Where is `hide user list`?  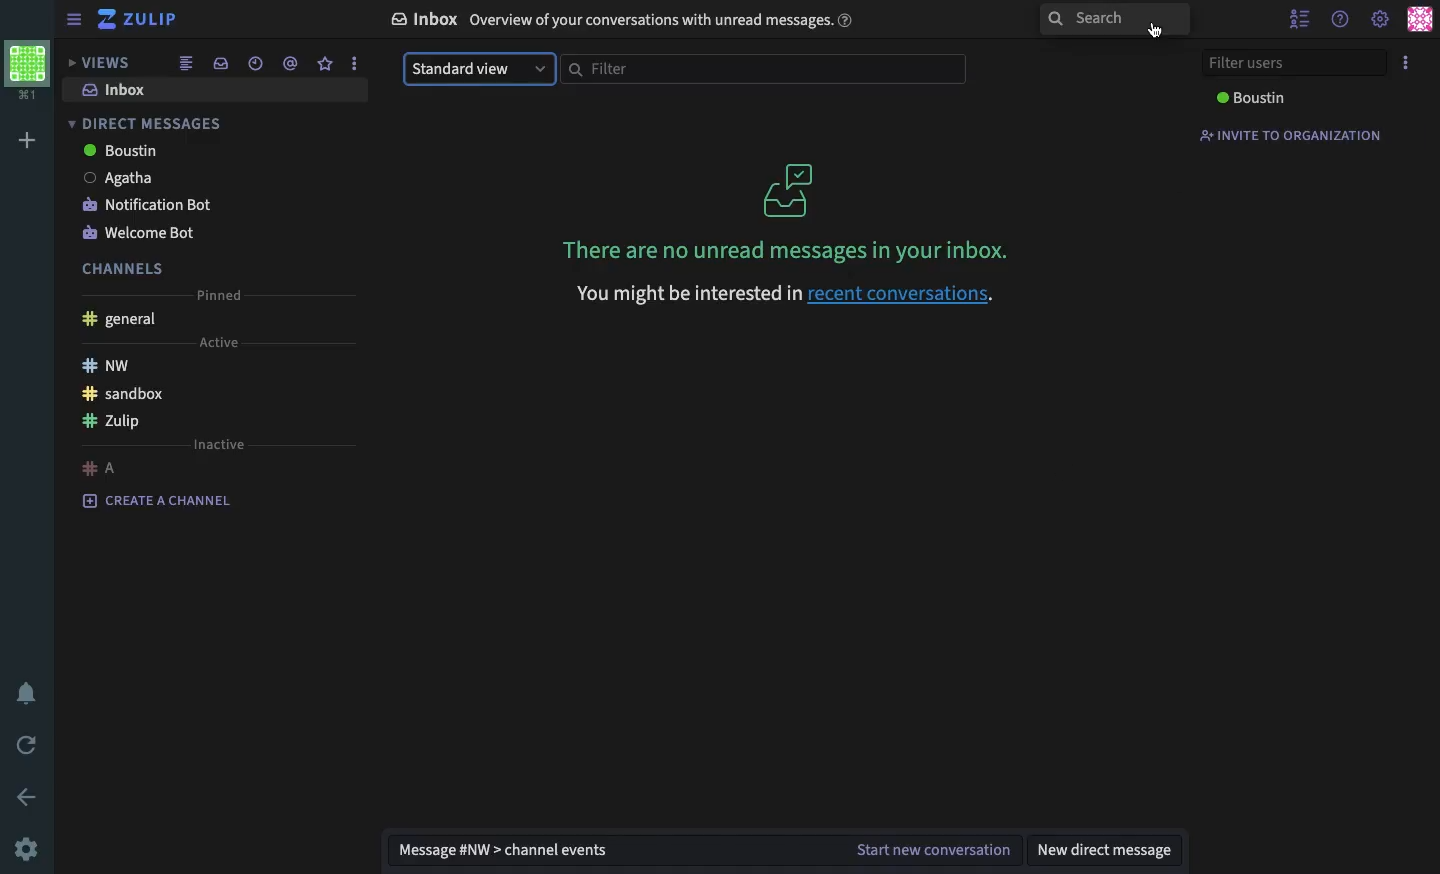 hide user list is located at coordinates (1300, 20).